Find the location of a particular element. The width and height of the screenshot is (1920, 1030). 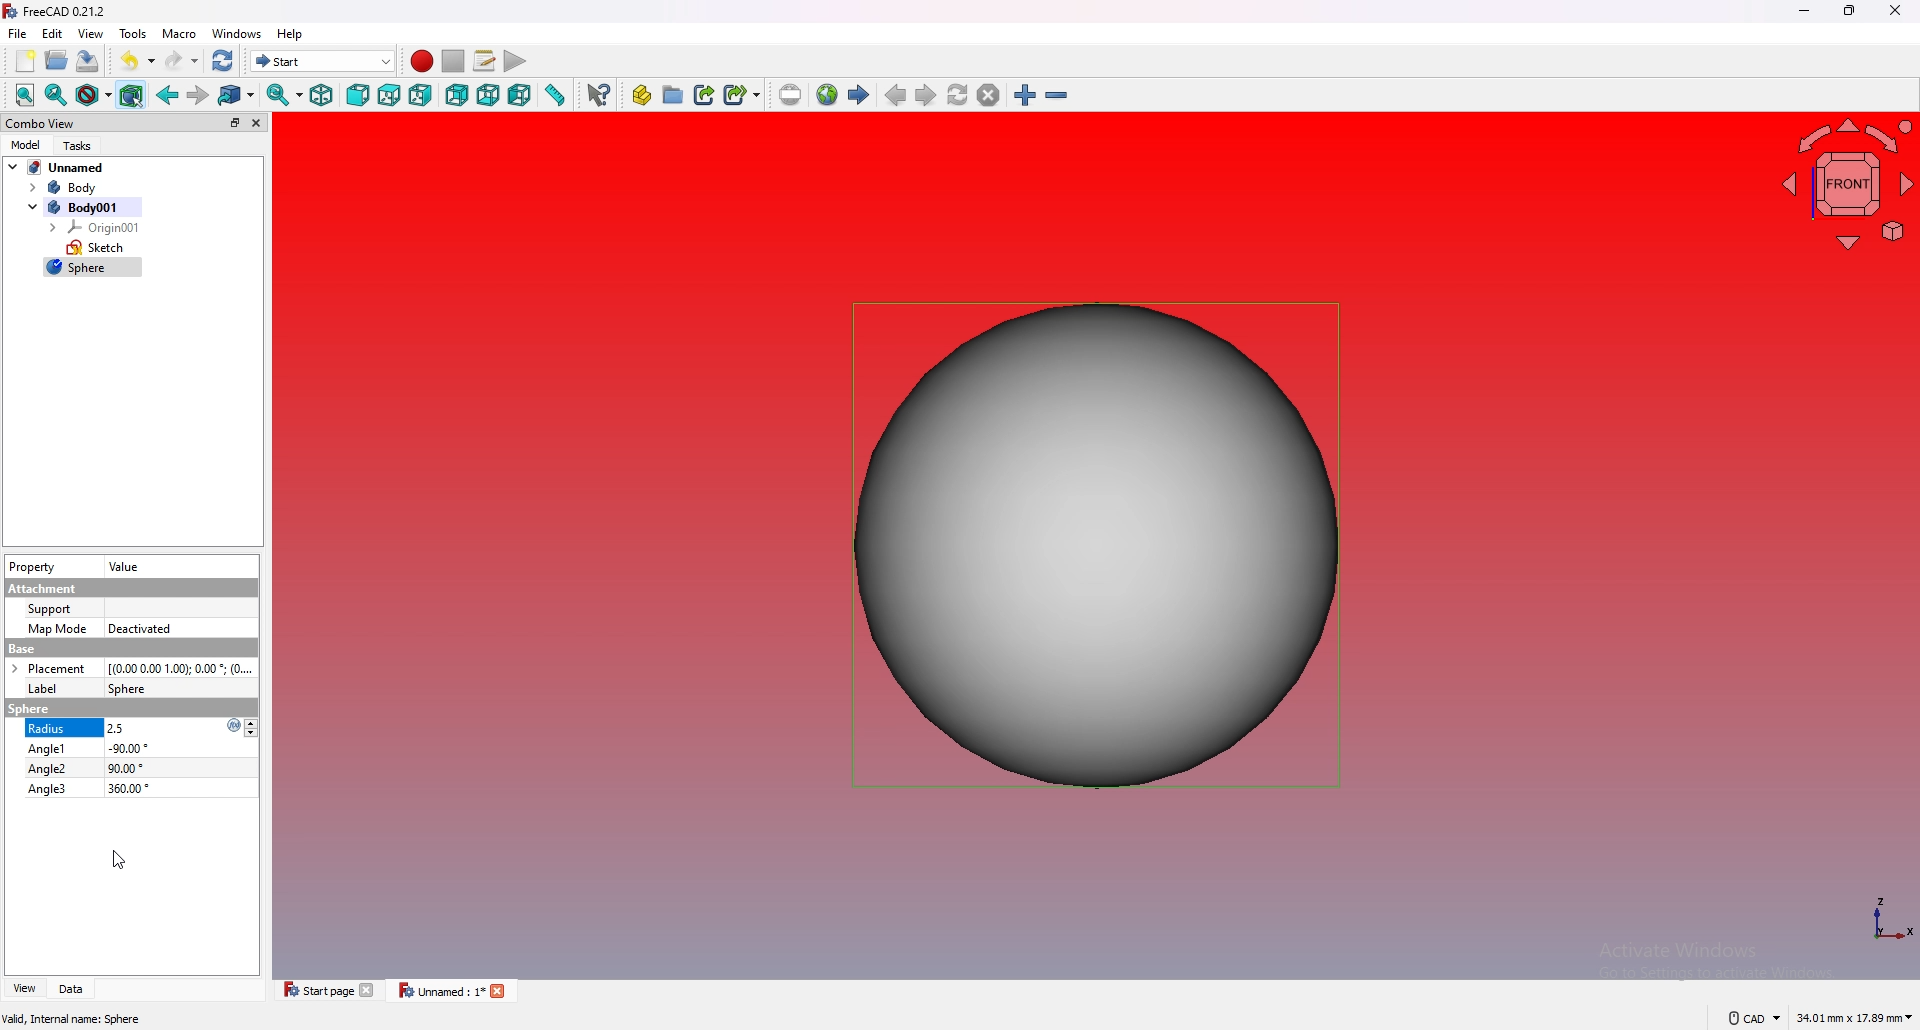

angle 1 -90degree is located at coordinates (95, 748).